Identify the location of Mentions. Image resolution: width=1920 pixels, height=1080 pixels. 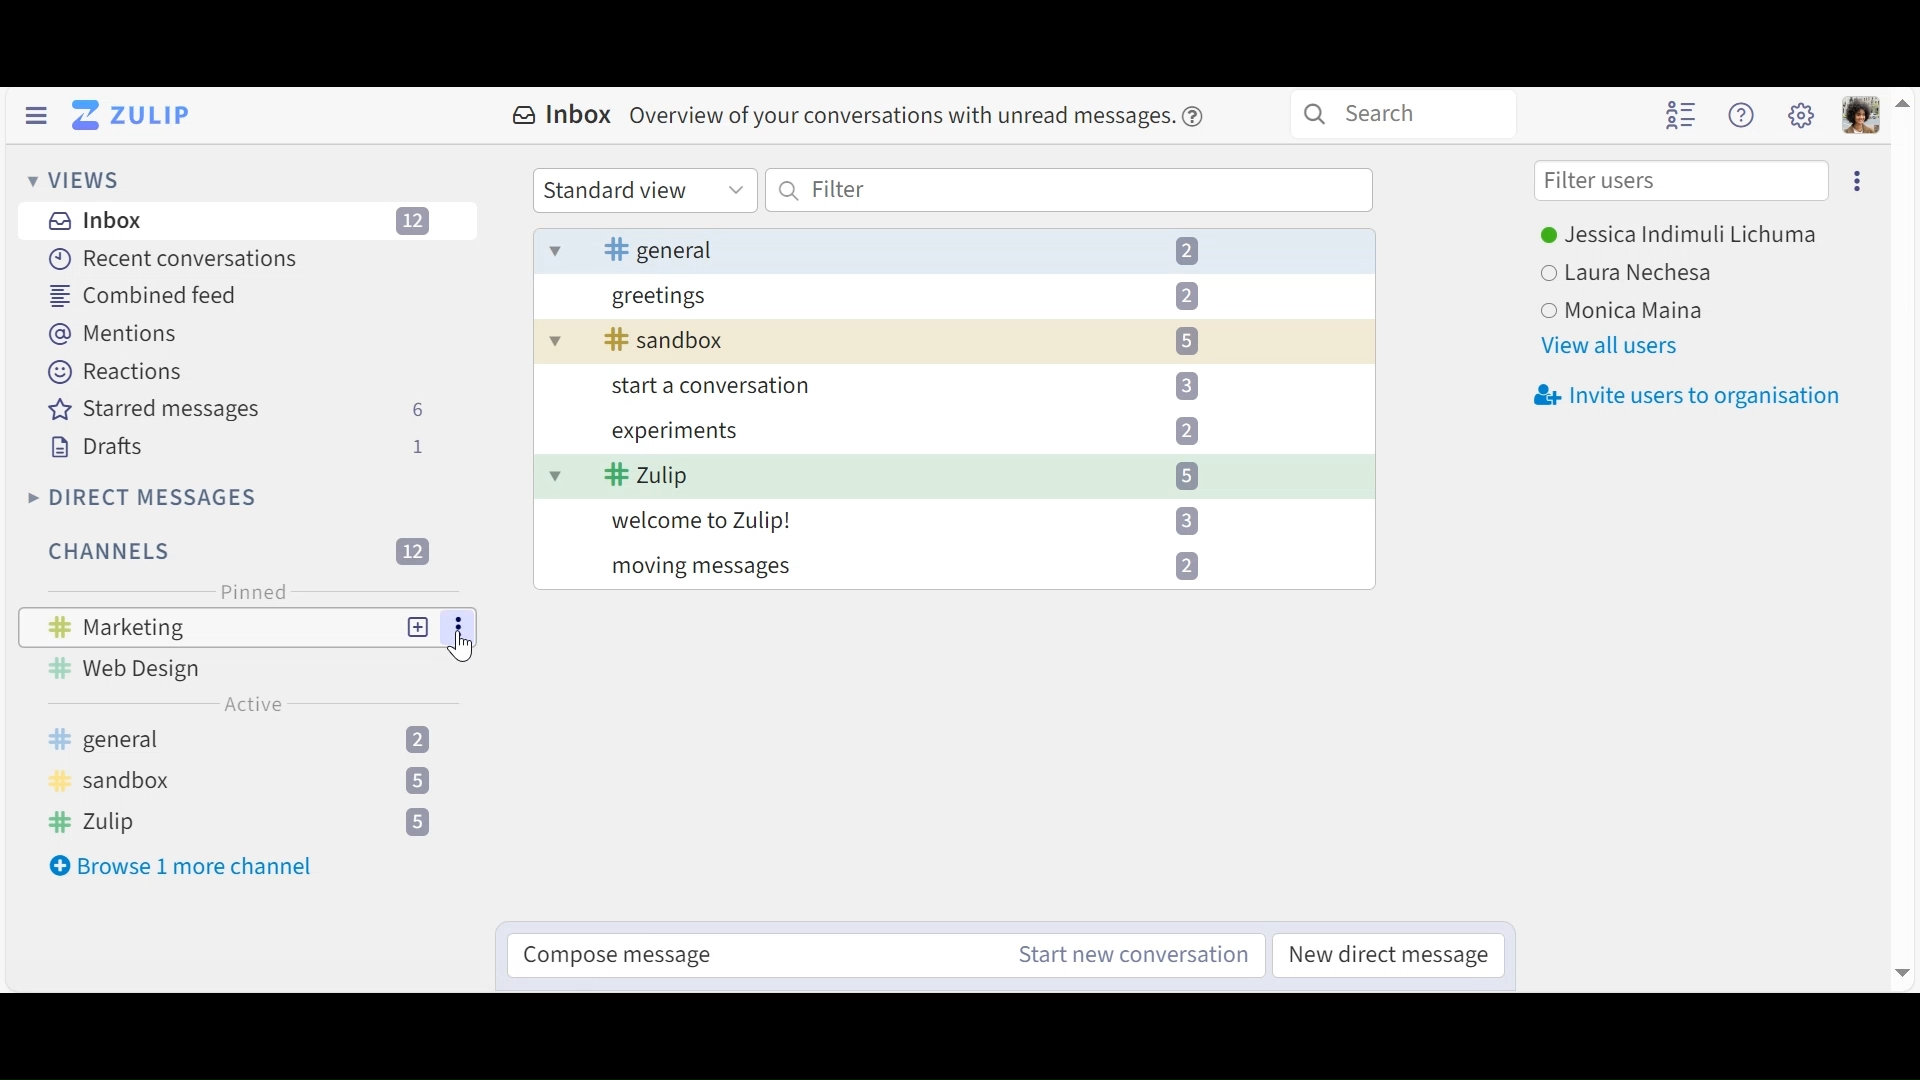
(109, 332).